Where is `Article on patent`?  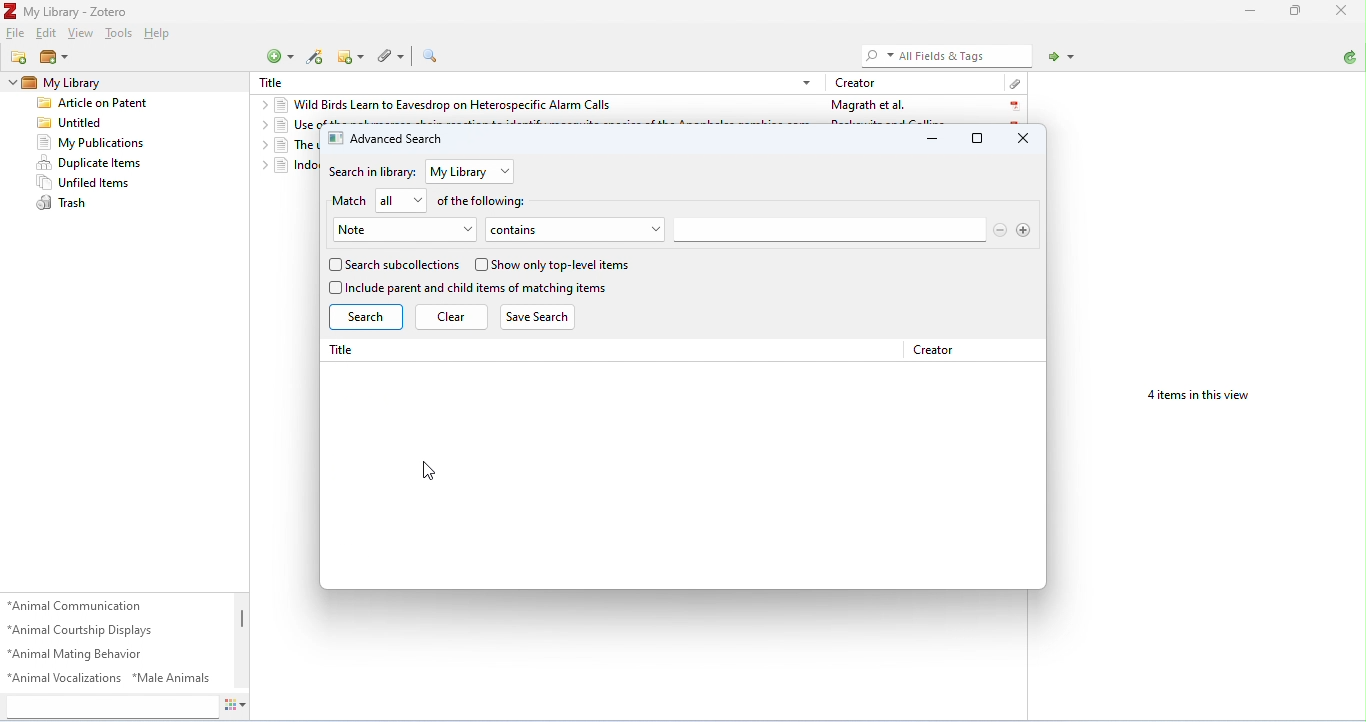 Article on patent is located at coordinates (96, 104).